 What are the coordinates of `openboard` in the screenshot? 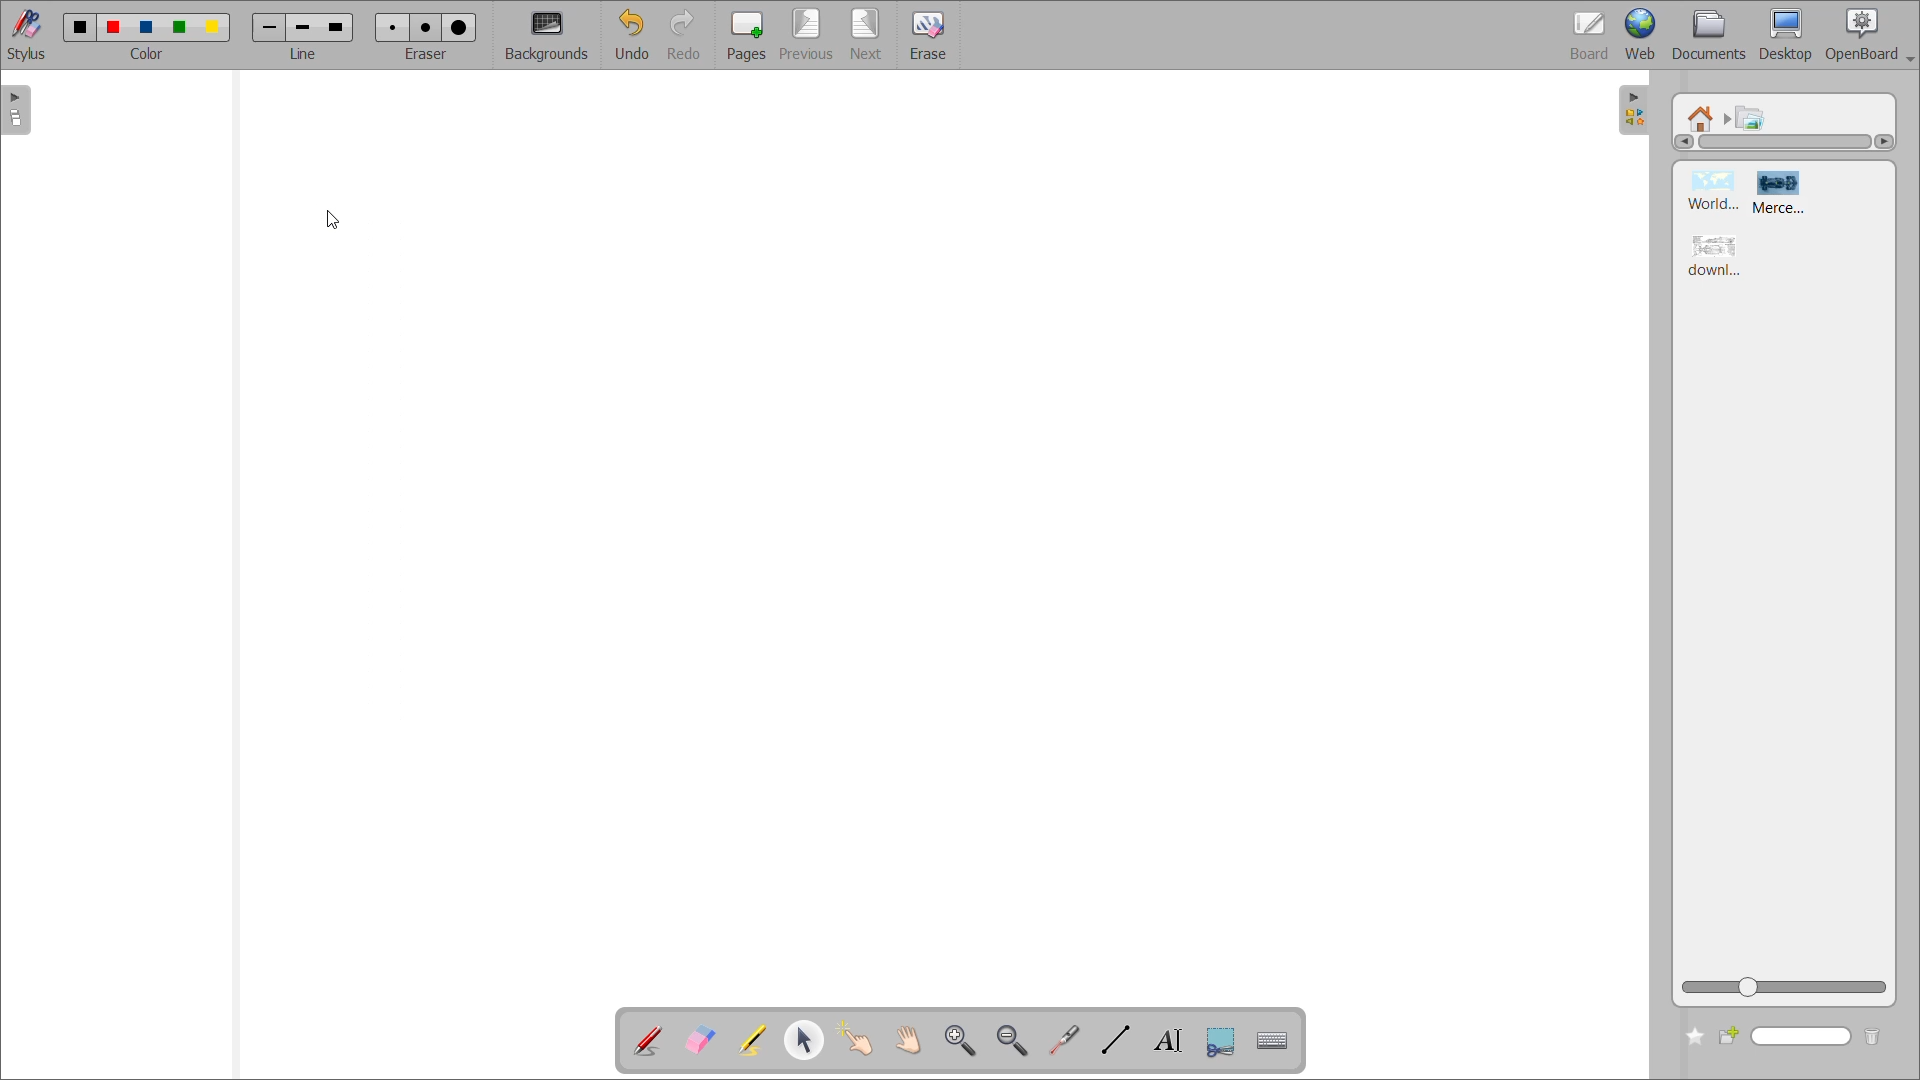 It's located at (1866, 36).